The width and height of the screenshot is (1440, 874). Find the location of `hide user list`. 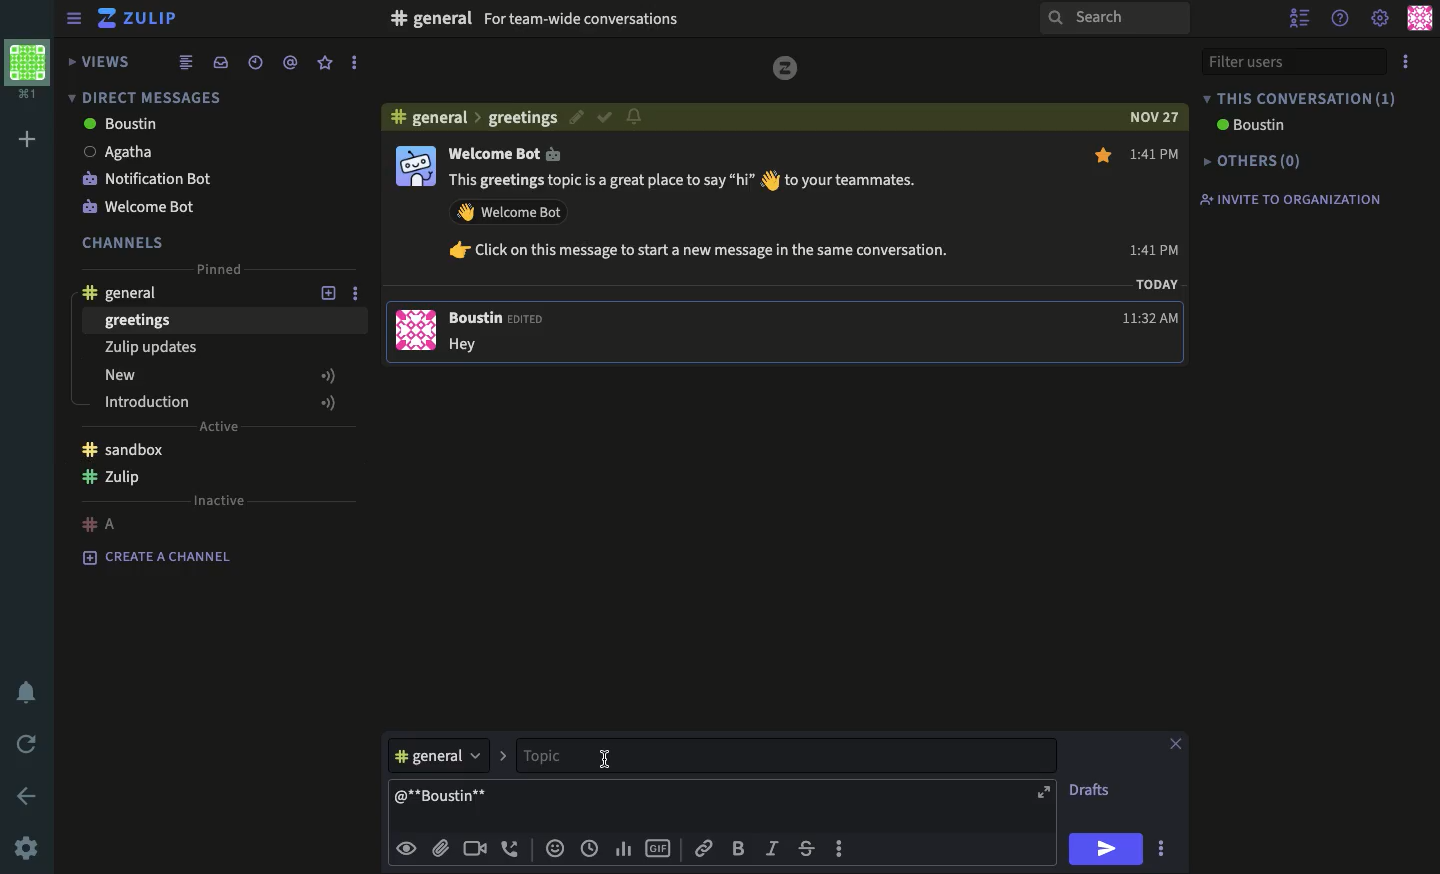

hide user list is located at coordinates (1300, 15).